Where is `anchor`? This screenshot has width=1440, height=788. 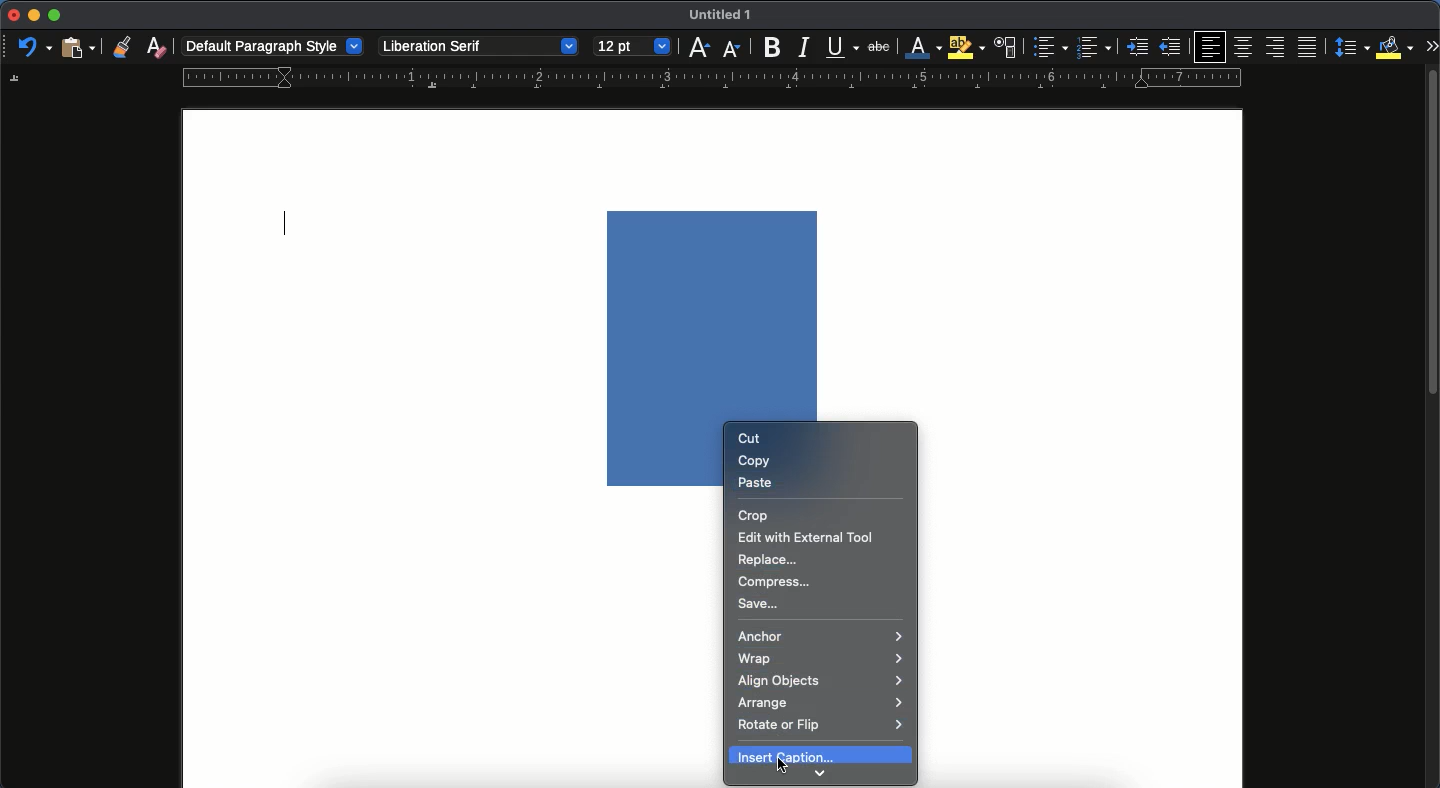 anchor is located at coordinates (821, 636).